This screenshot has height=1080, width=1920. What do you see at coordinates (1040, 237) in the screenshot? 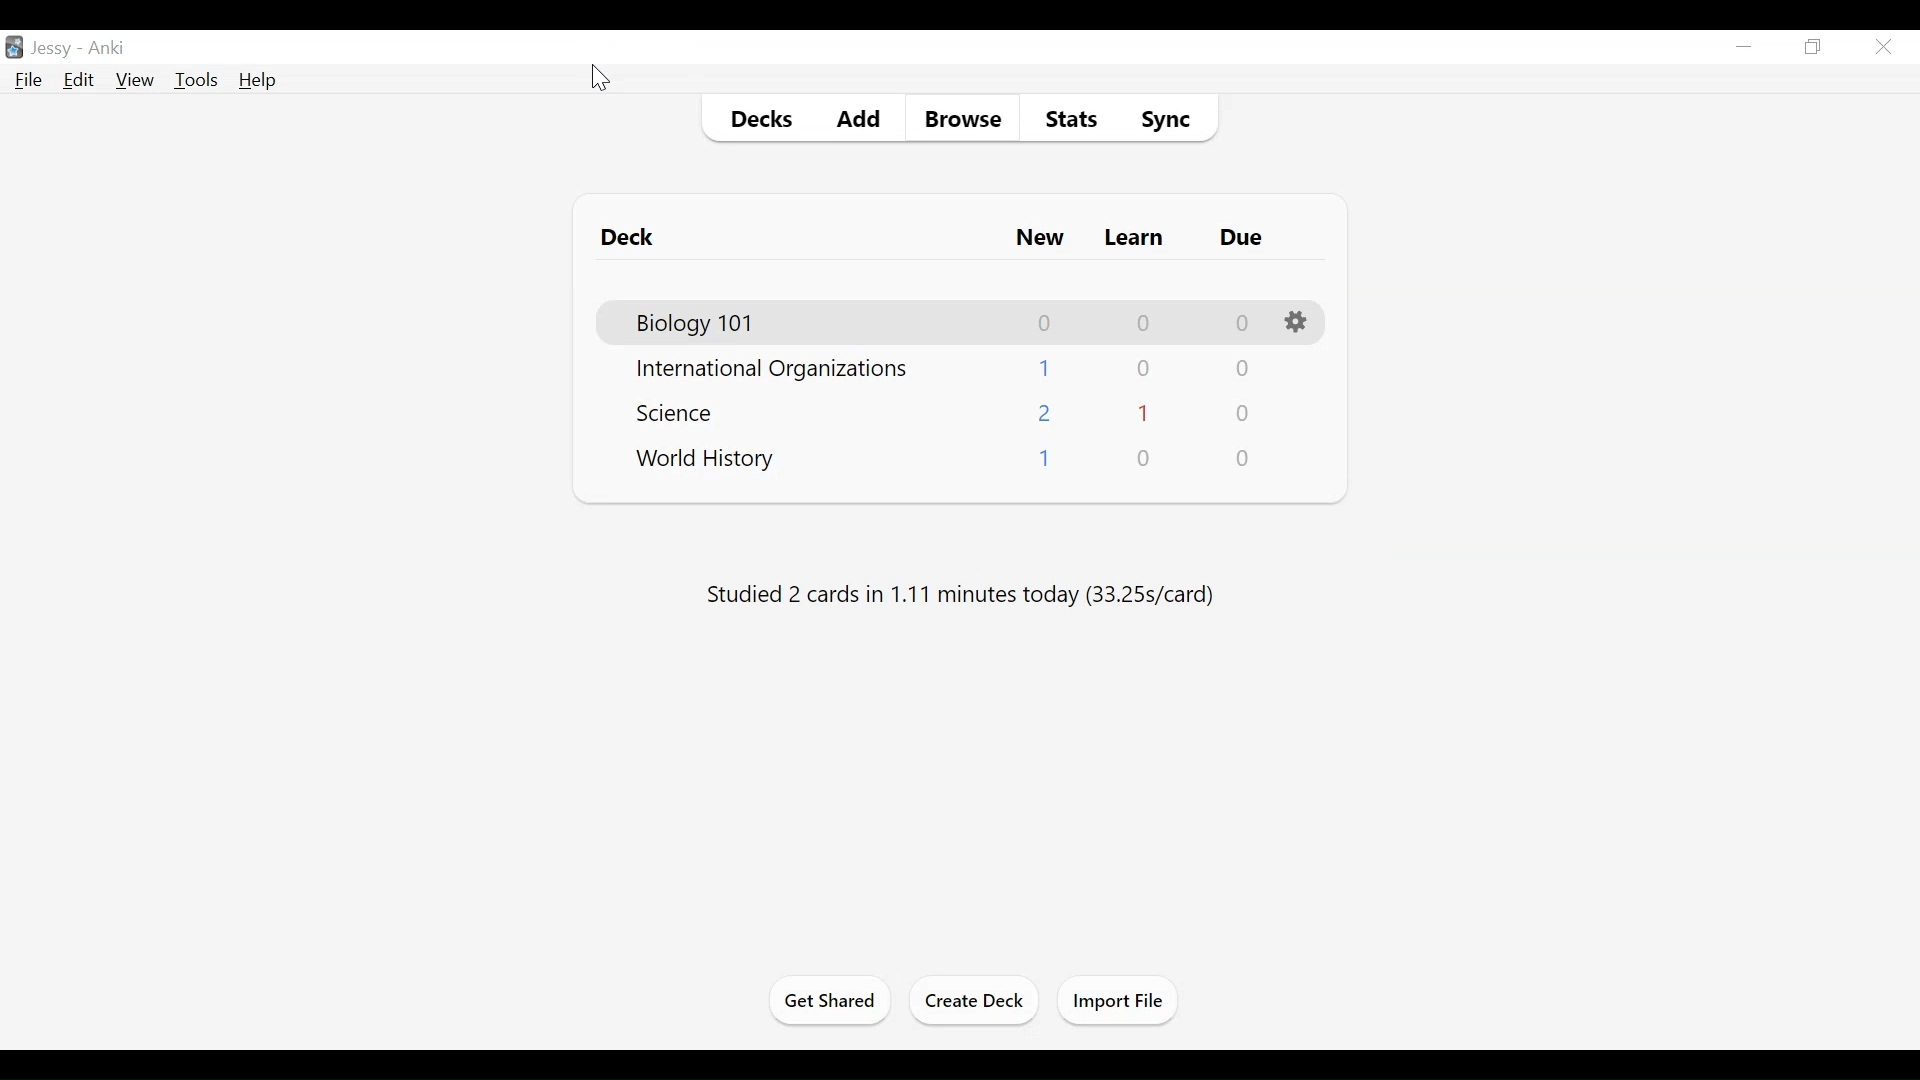
I see `New Card` at bounding box center [1040, 237].